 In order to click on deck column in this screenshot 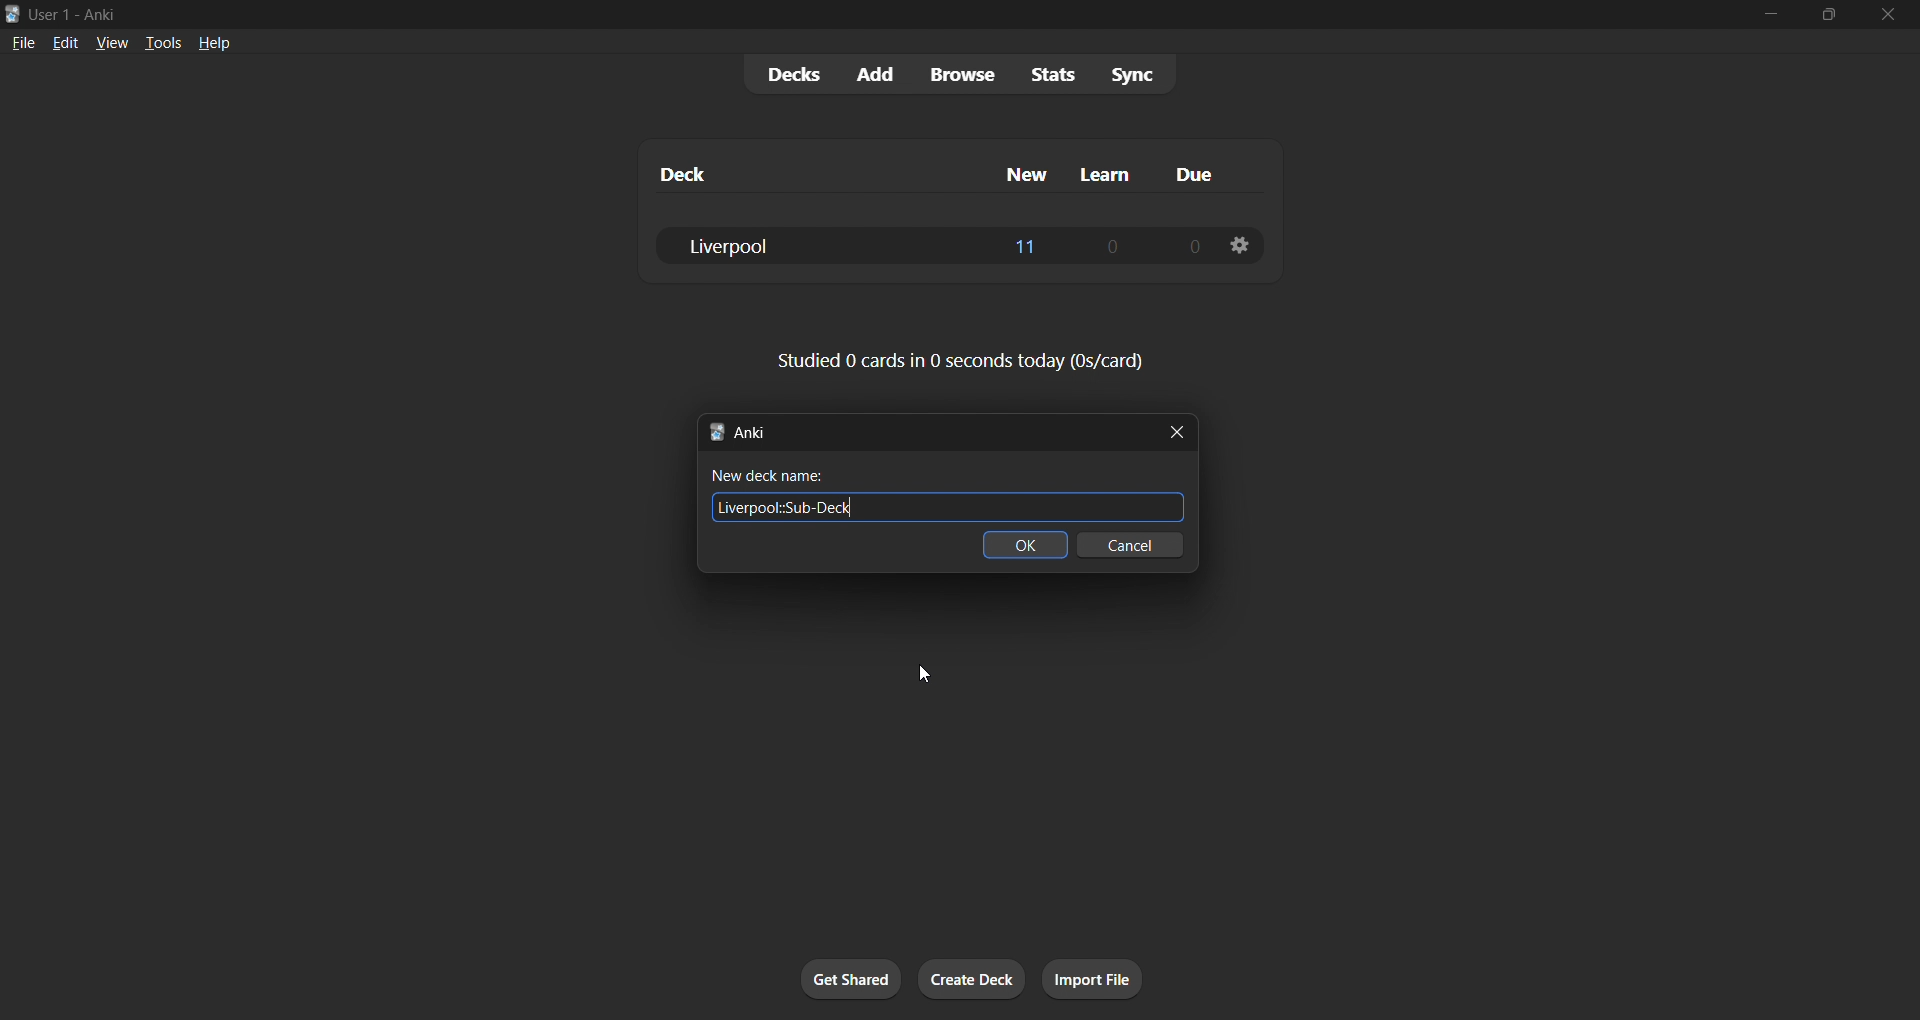, I will do `click(808, 174)`.